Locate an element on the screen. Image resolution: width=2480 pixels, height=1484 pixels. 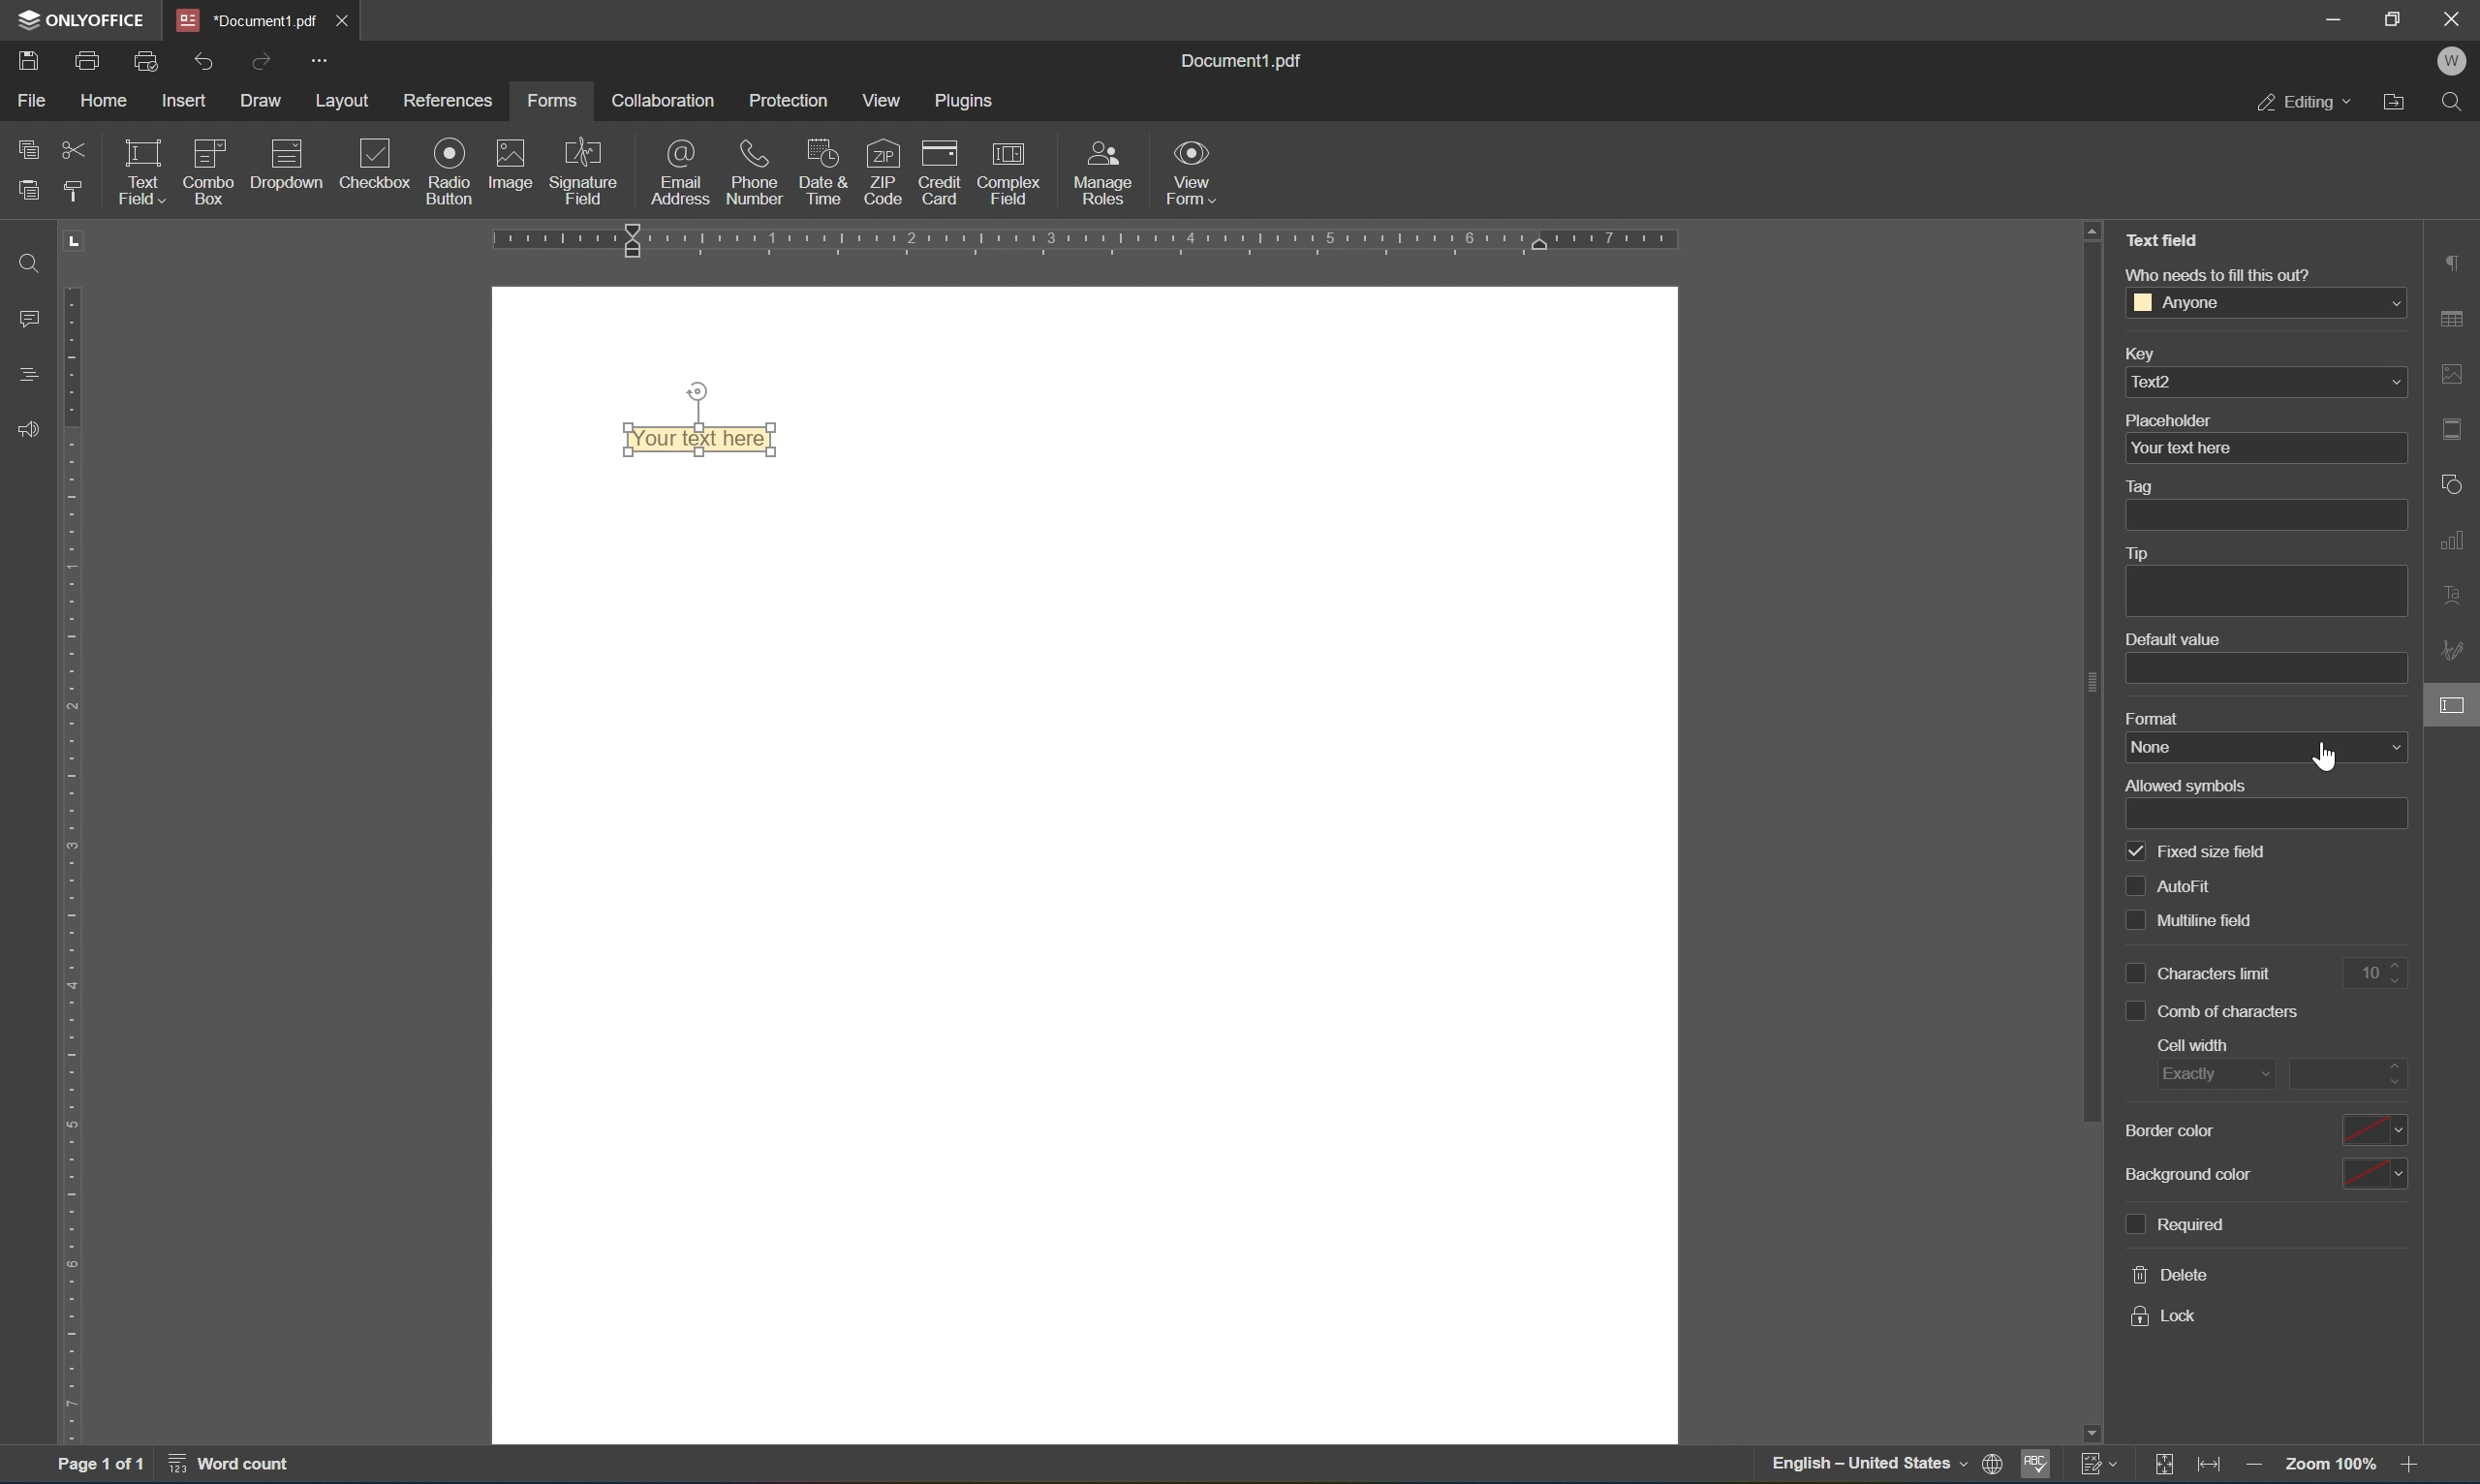
image settings is located at coordinates (2451, 369).